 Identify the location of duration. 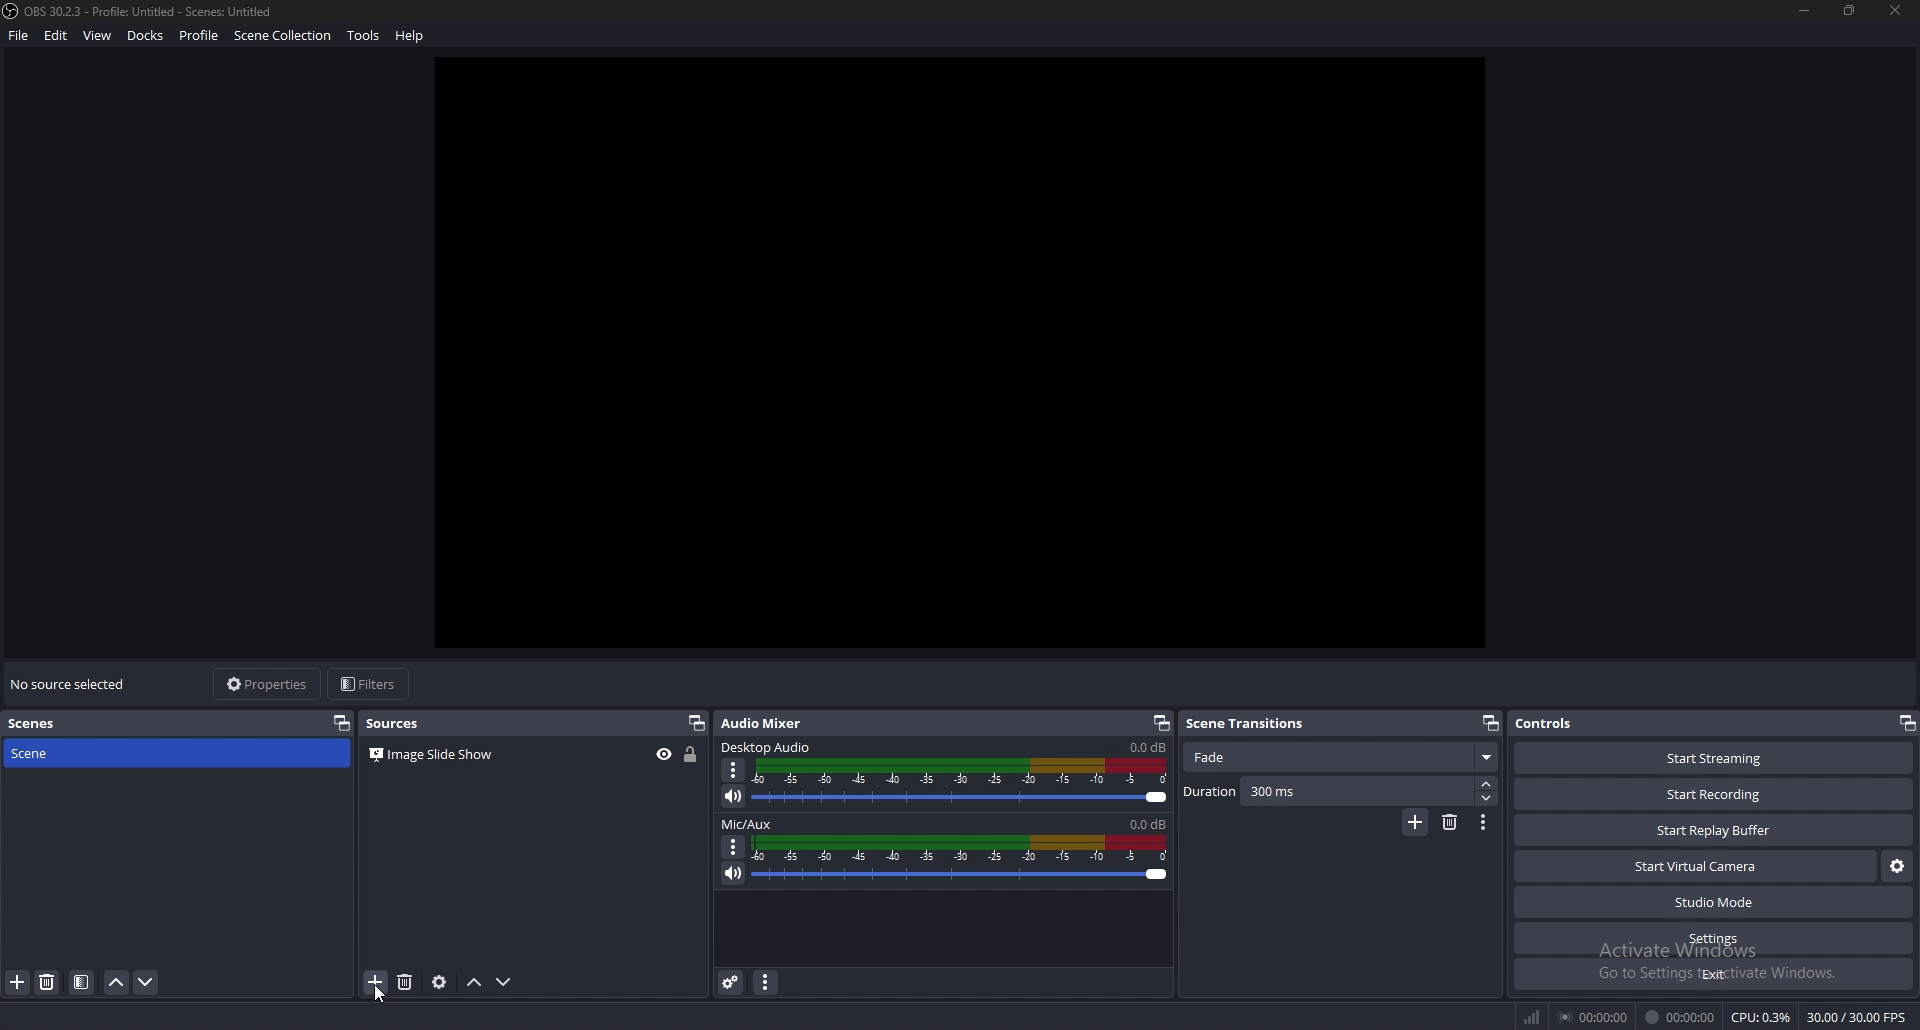
(1328, 790).